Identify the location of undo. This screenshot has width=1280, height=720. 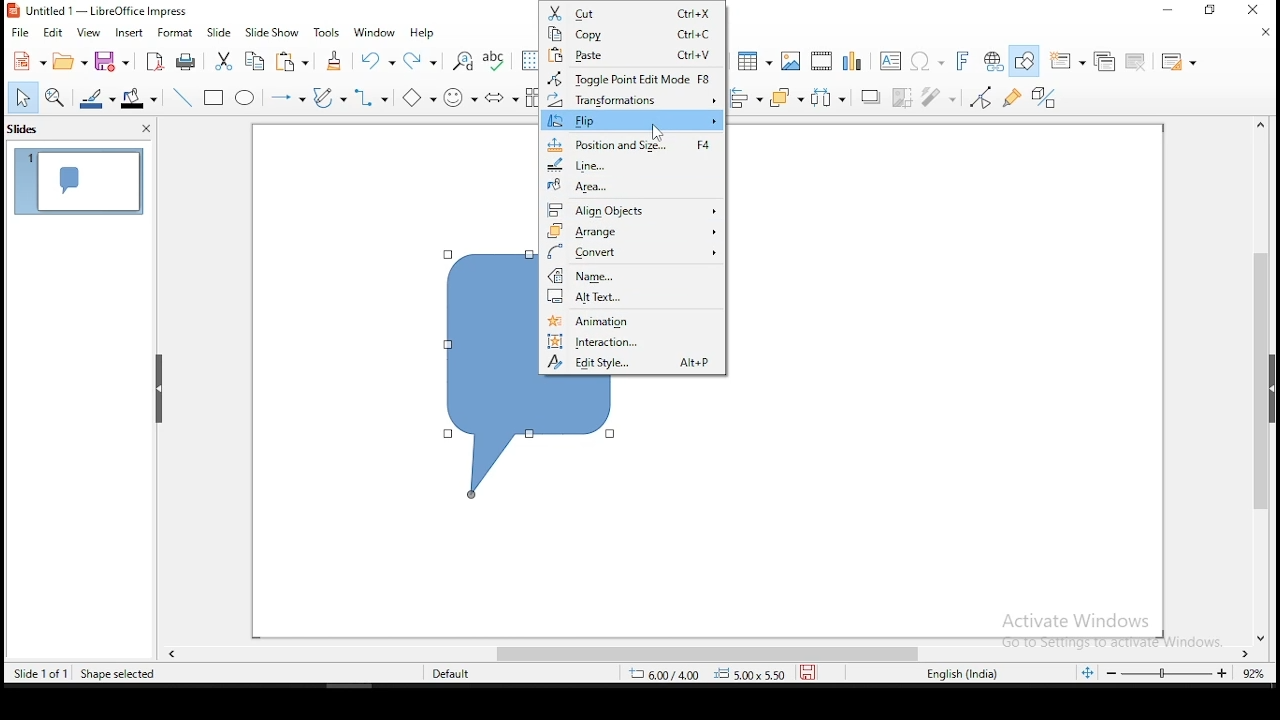
(377, 61).